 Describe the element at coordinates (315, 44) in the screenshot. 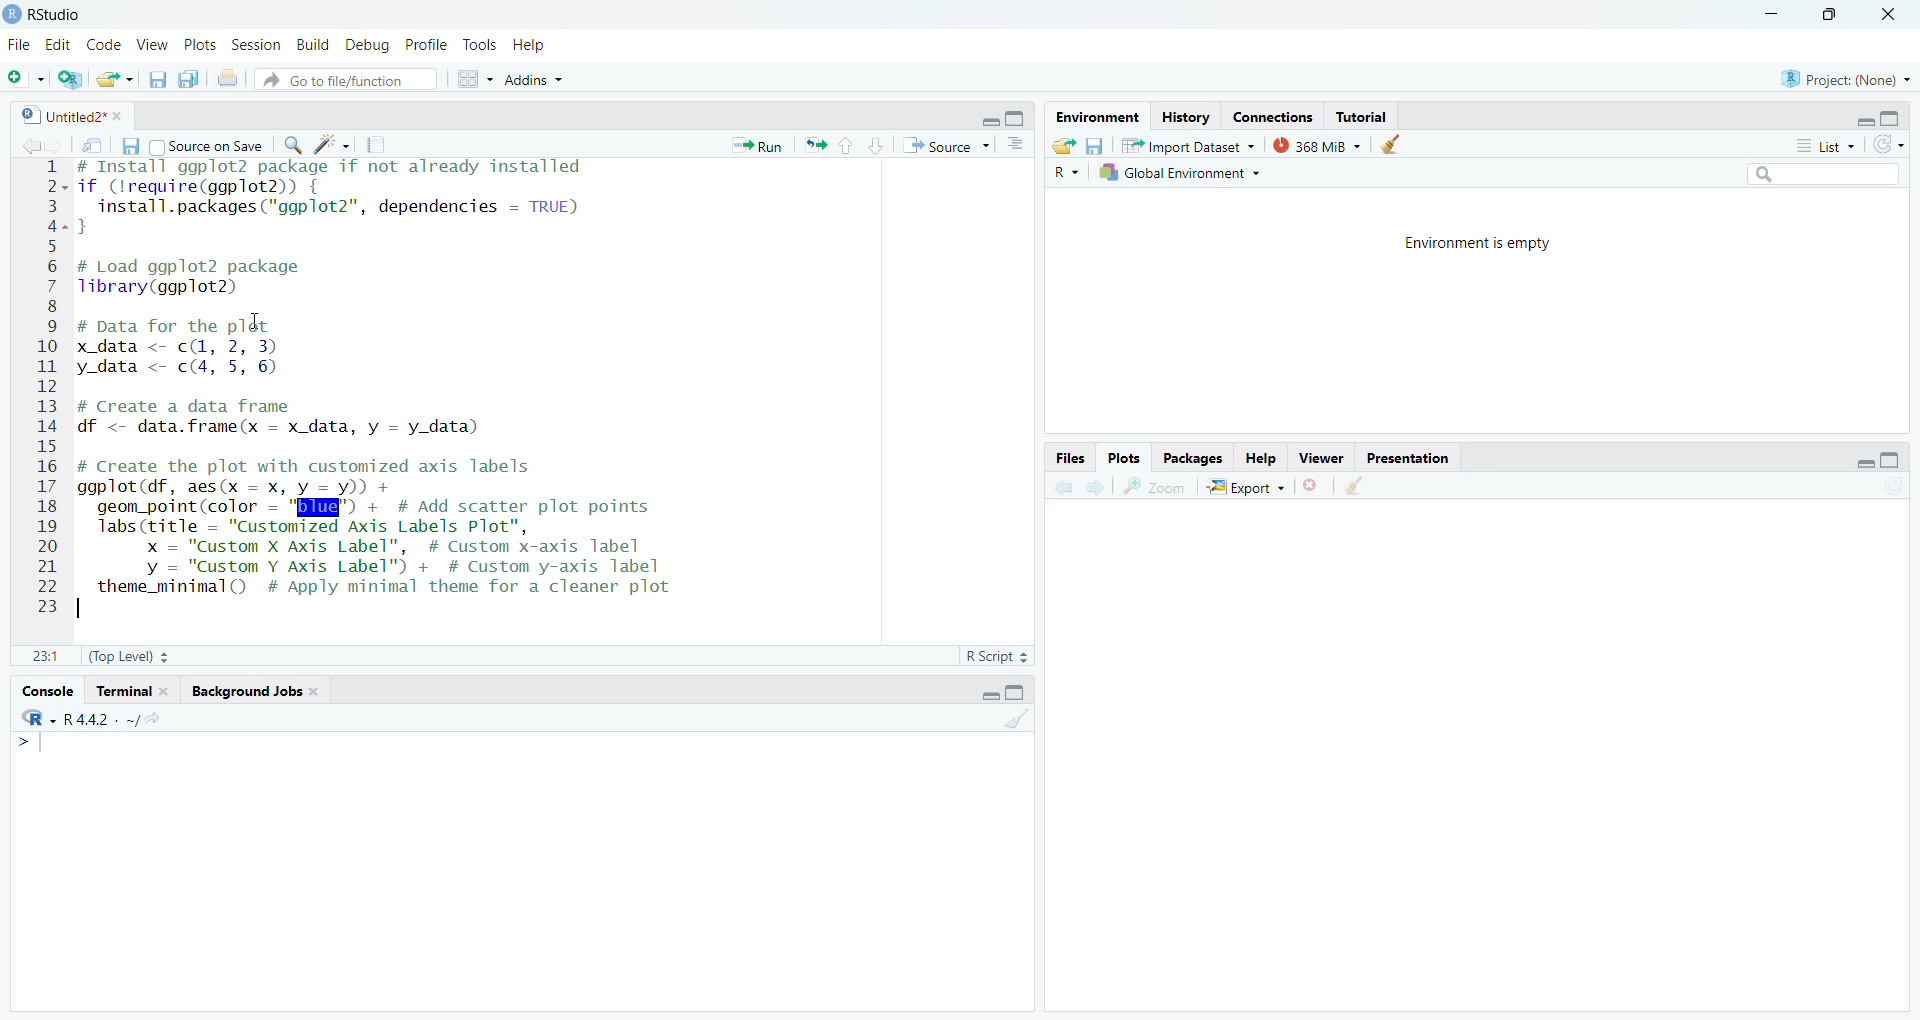

I see `Build` at that location.